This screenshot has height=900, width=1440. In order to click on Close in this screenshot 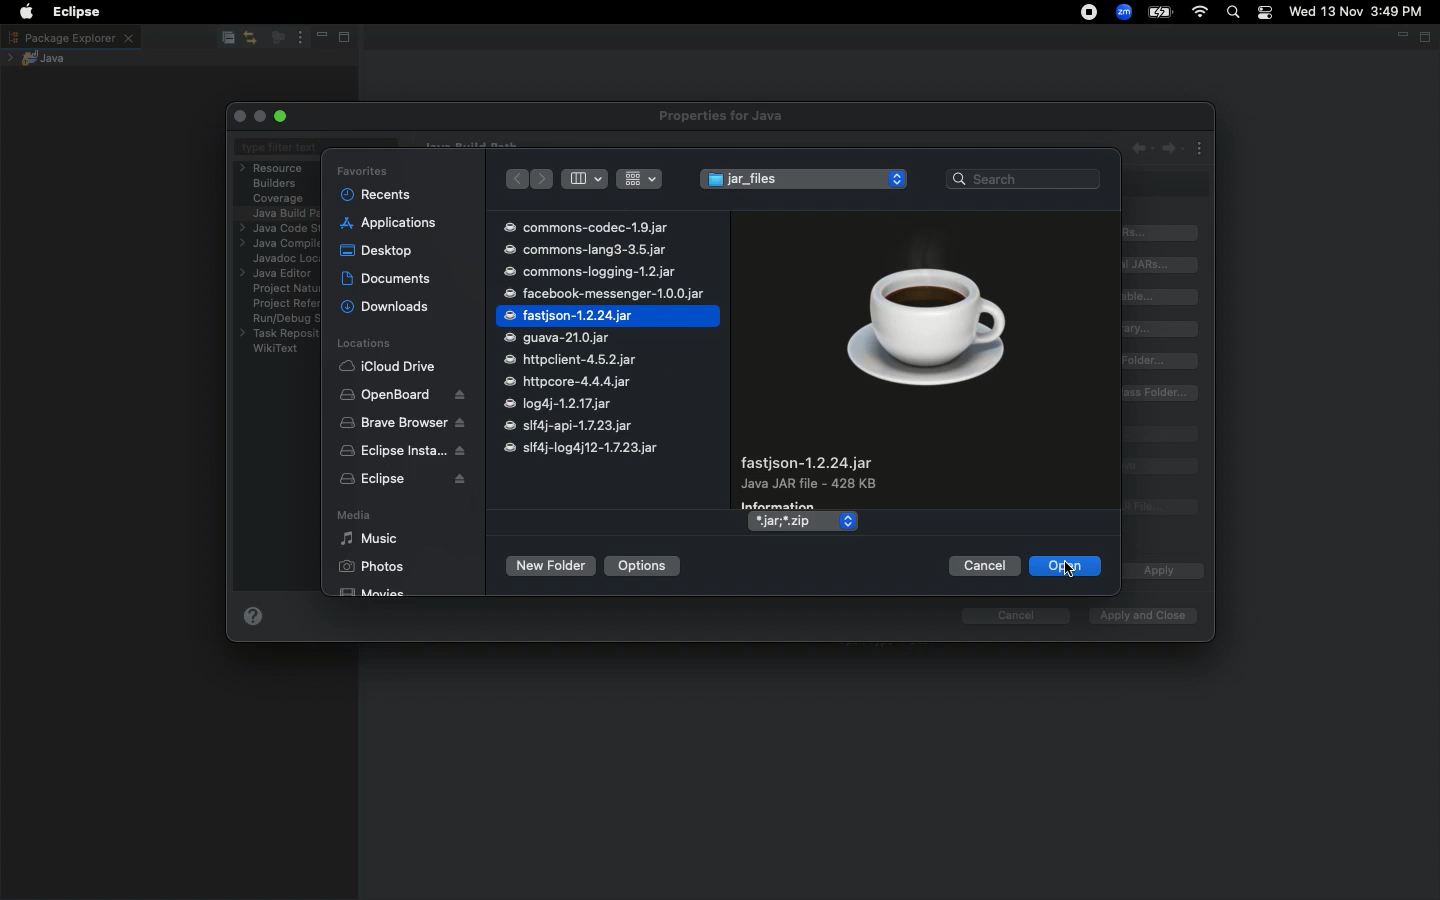, I will do `click(242, 116)`.